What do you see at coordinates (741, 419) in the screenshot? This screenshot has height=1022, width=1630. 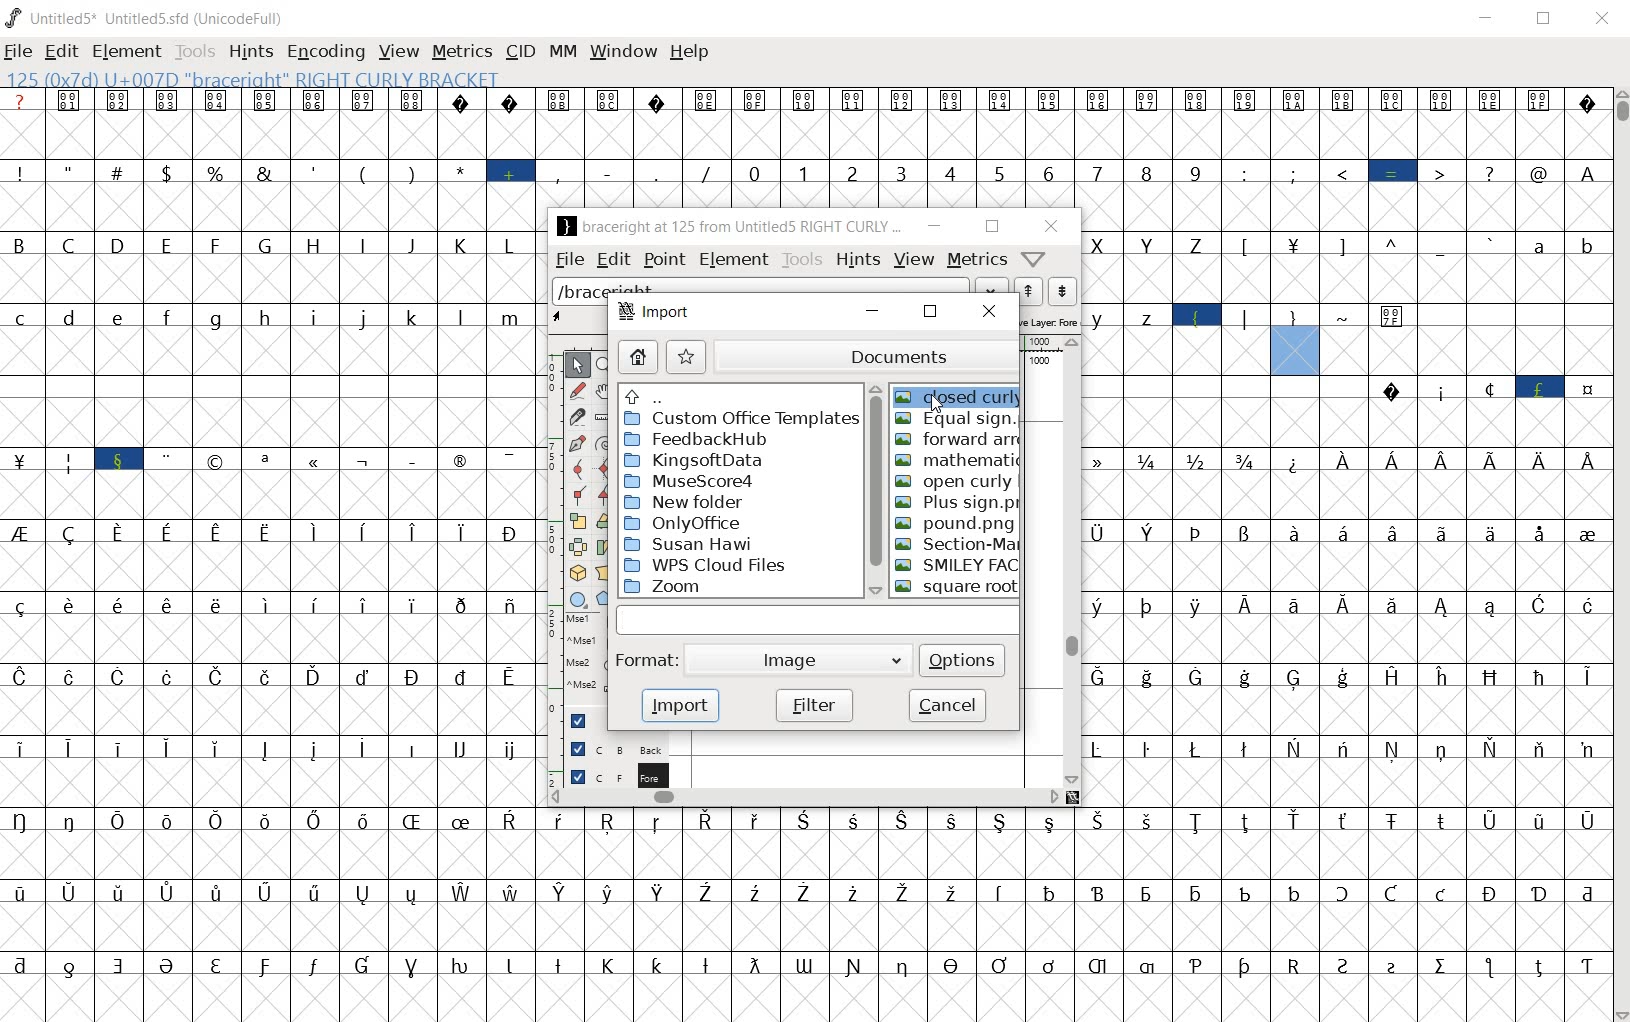 I see `Custom Office Template` at bounding box center [741, 419].